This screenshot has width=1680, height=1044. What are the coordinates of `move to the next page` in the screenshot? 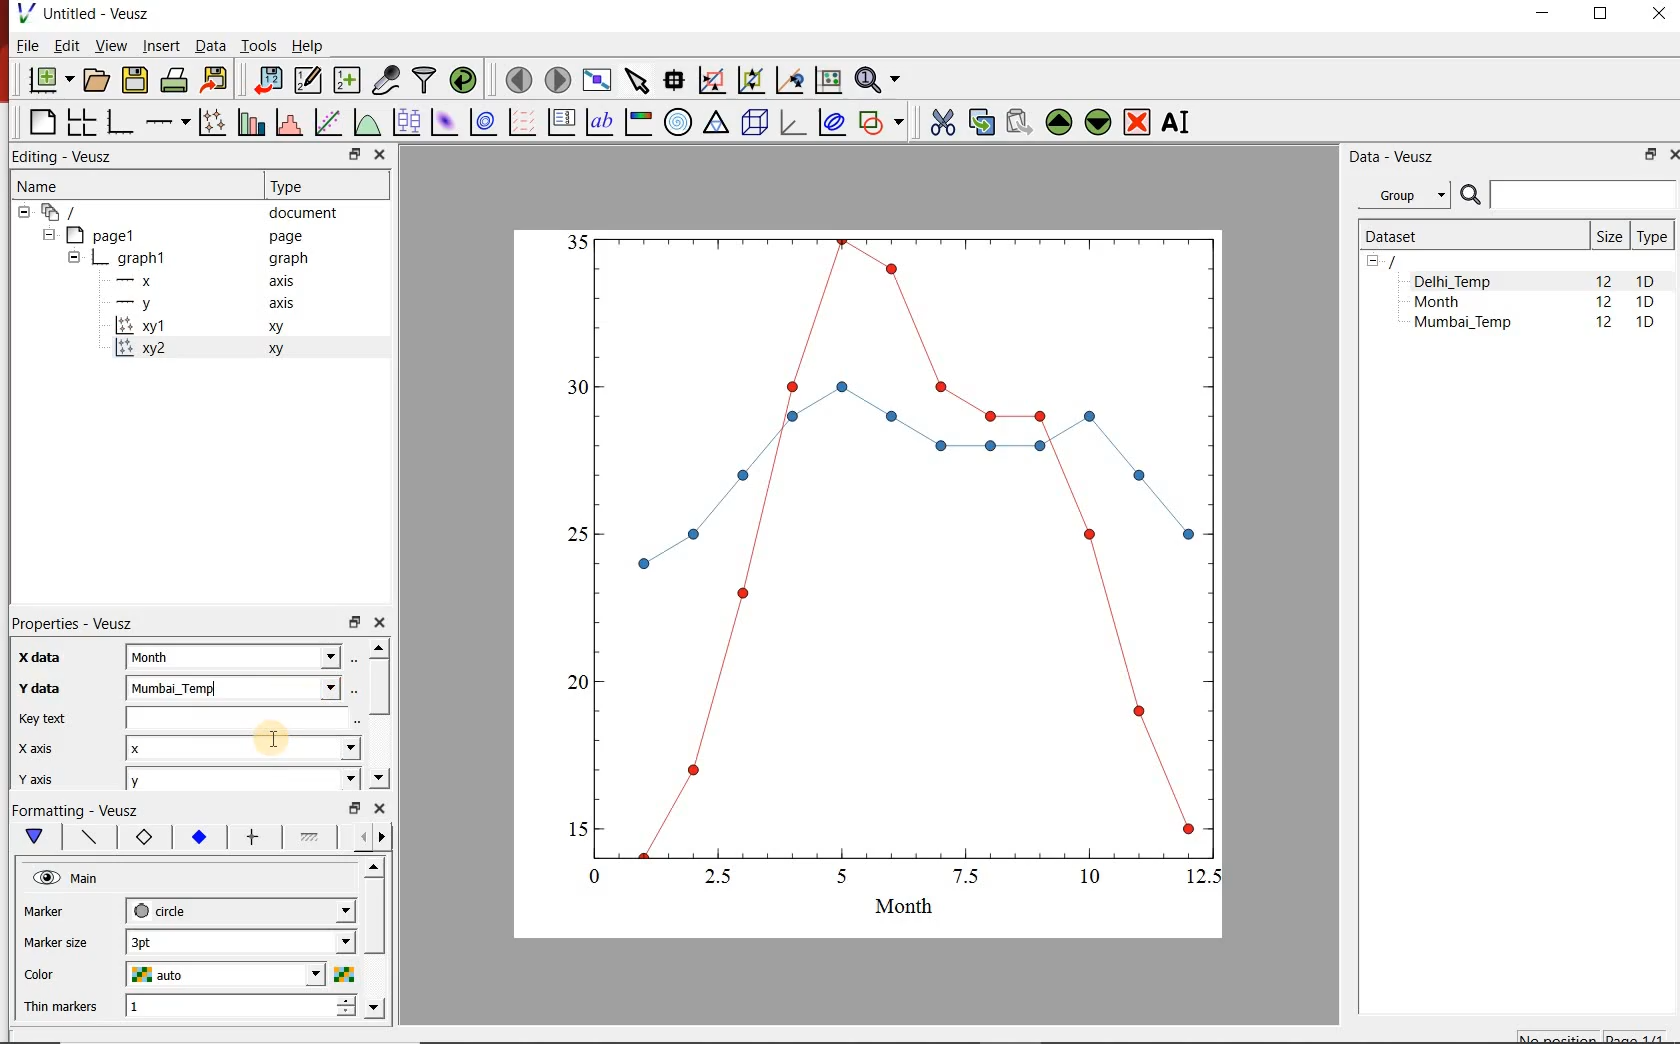 It's located at (558, 80).